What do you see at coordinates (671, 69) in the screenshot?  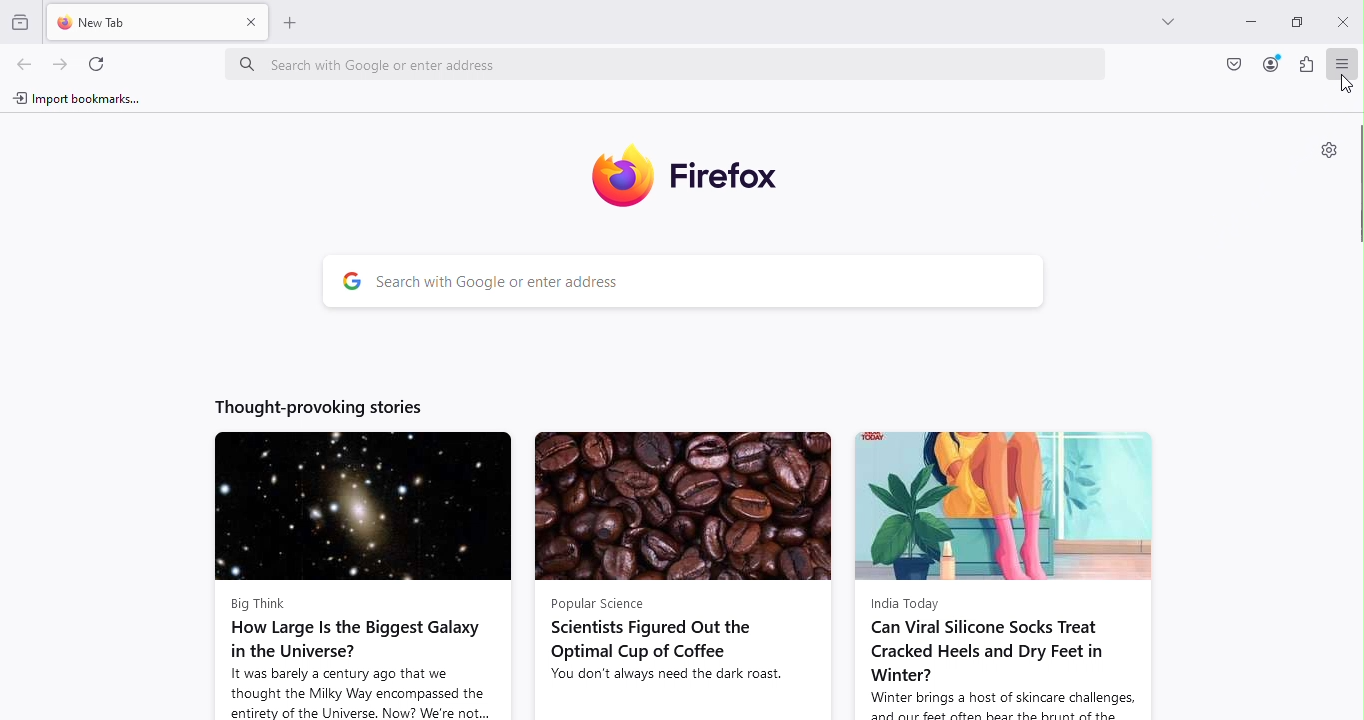 I see `Address bar` at bounding box center [671, 69].